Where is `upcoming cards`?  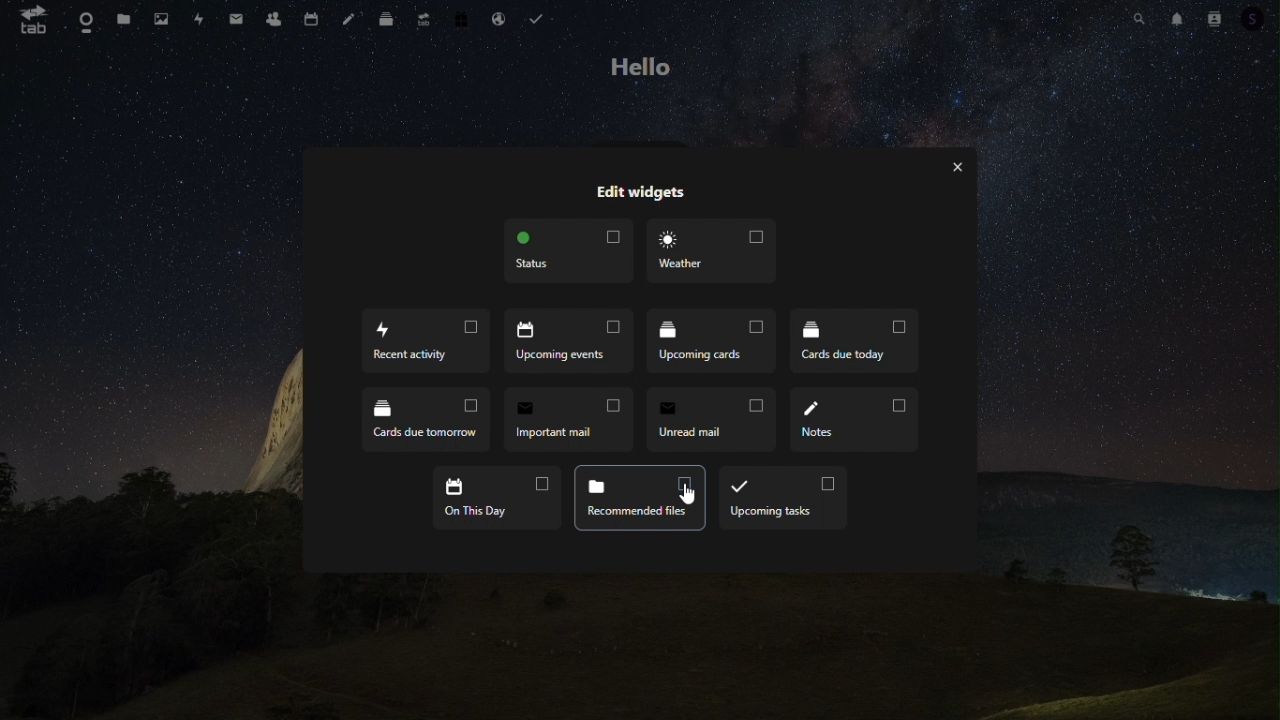
upcoming cards is located at coordinates (712, 343).